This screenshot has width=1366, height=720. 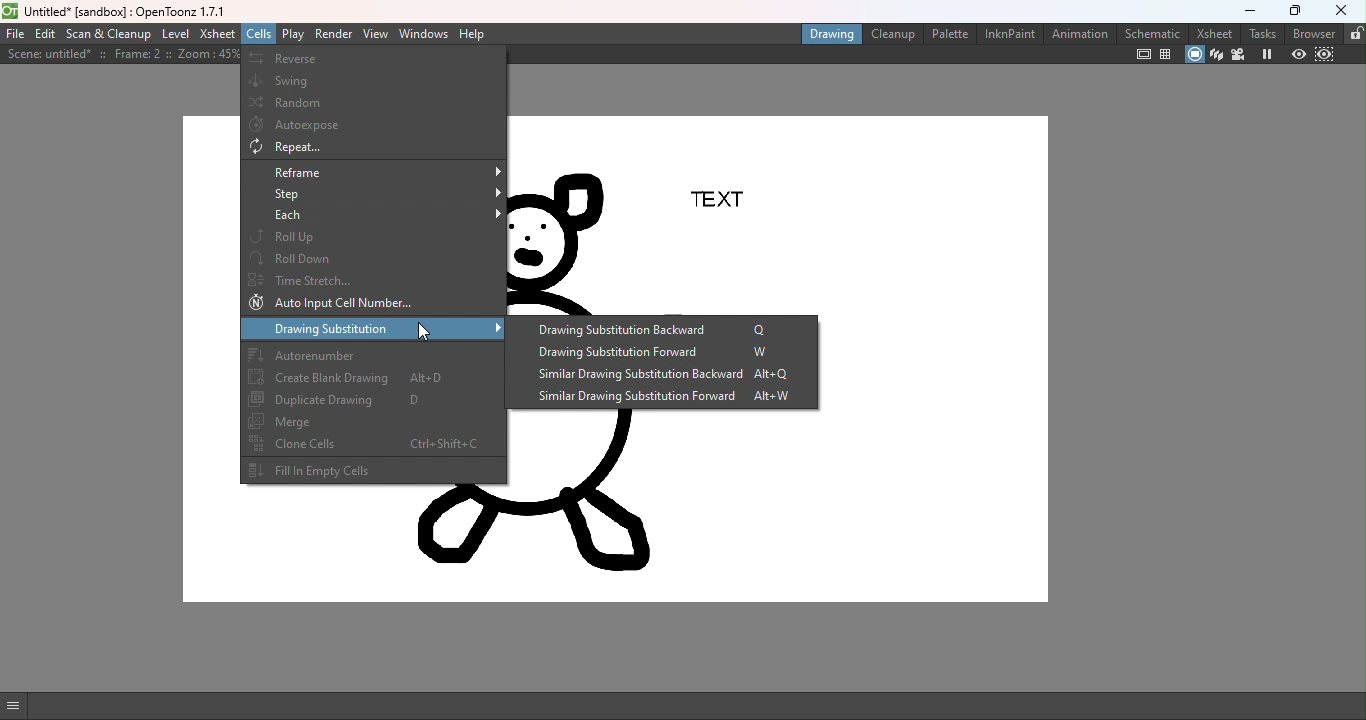 What do you see at coordinates (175, 34) in the screenshot?
I see `Level` at bounding box center [175, 34].